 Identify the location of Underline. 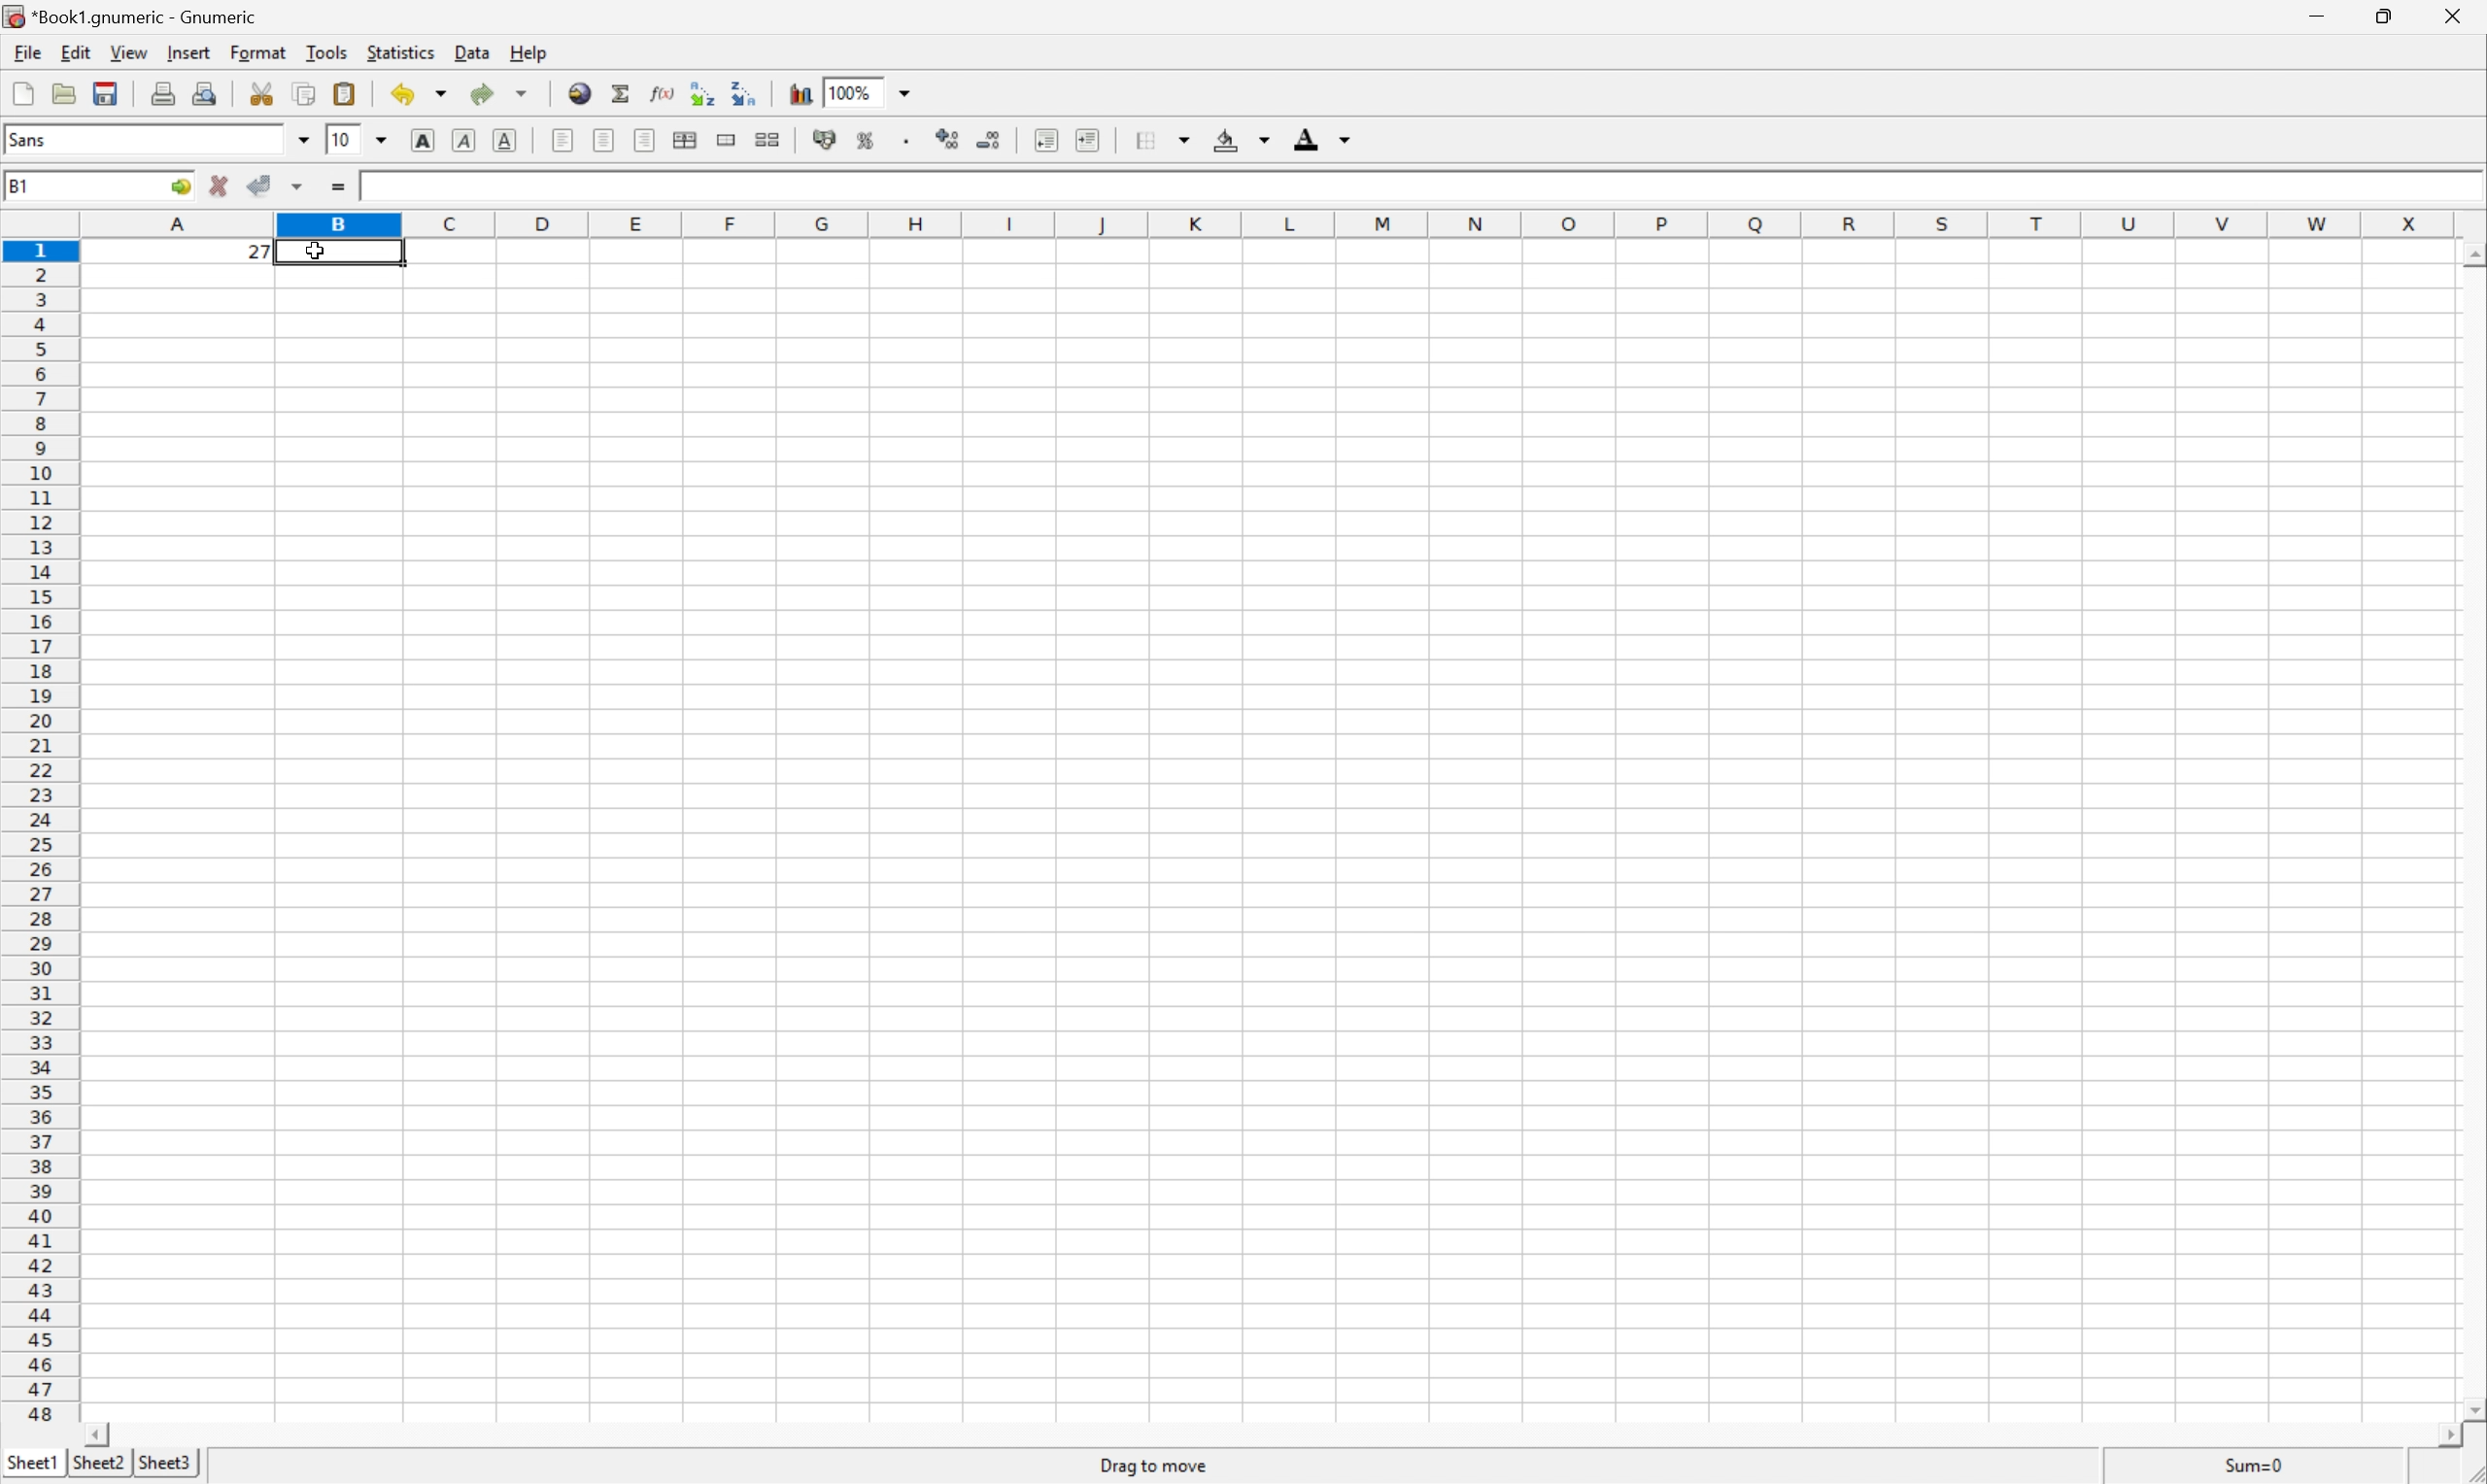
(505, 143).